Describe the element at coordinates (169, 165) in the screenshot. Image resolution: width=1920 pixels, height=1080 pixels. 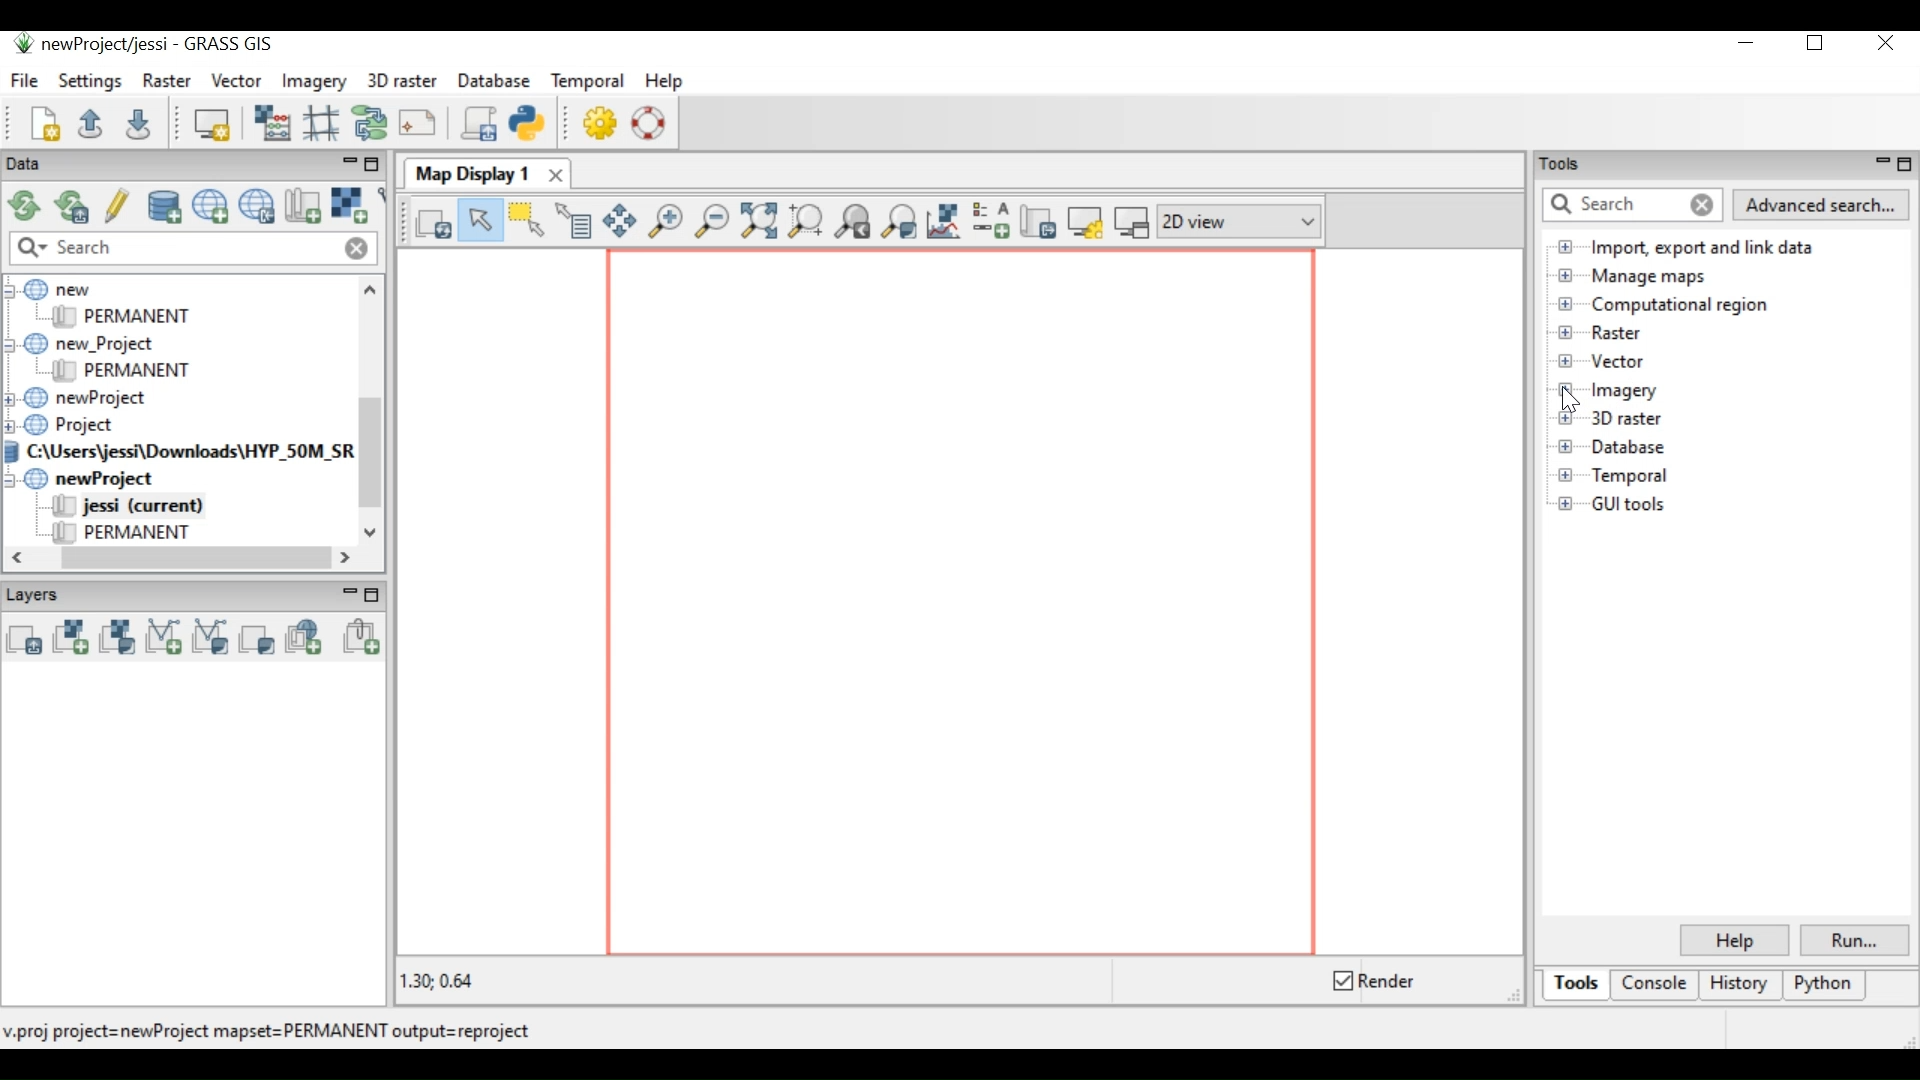
I see `Data panel` at that location.